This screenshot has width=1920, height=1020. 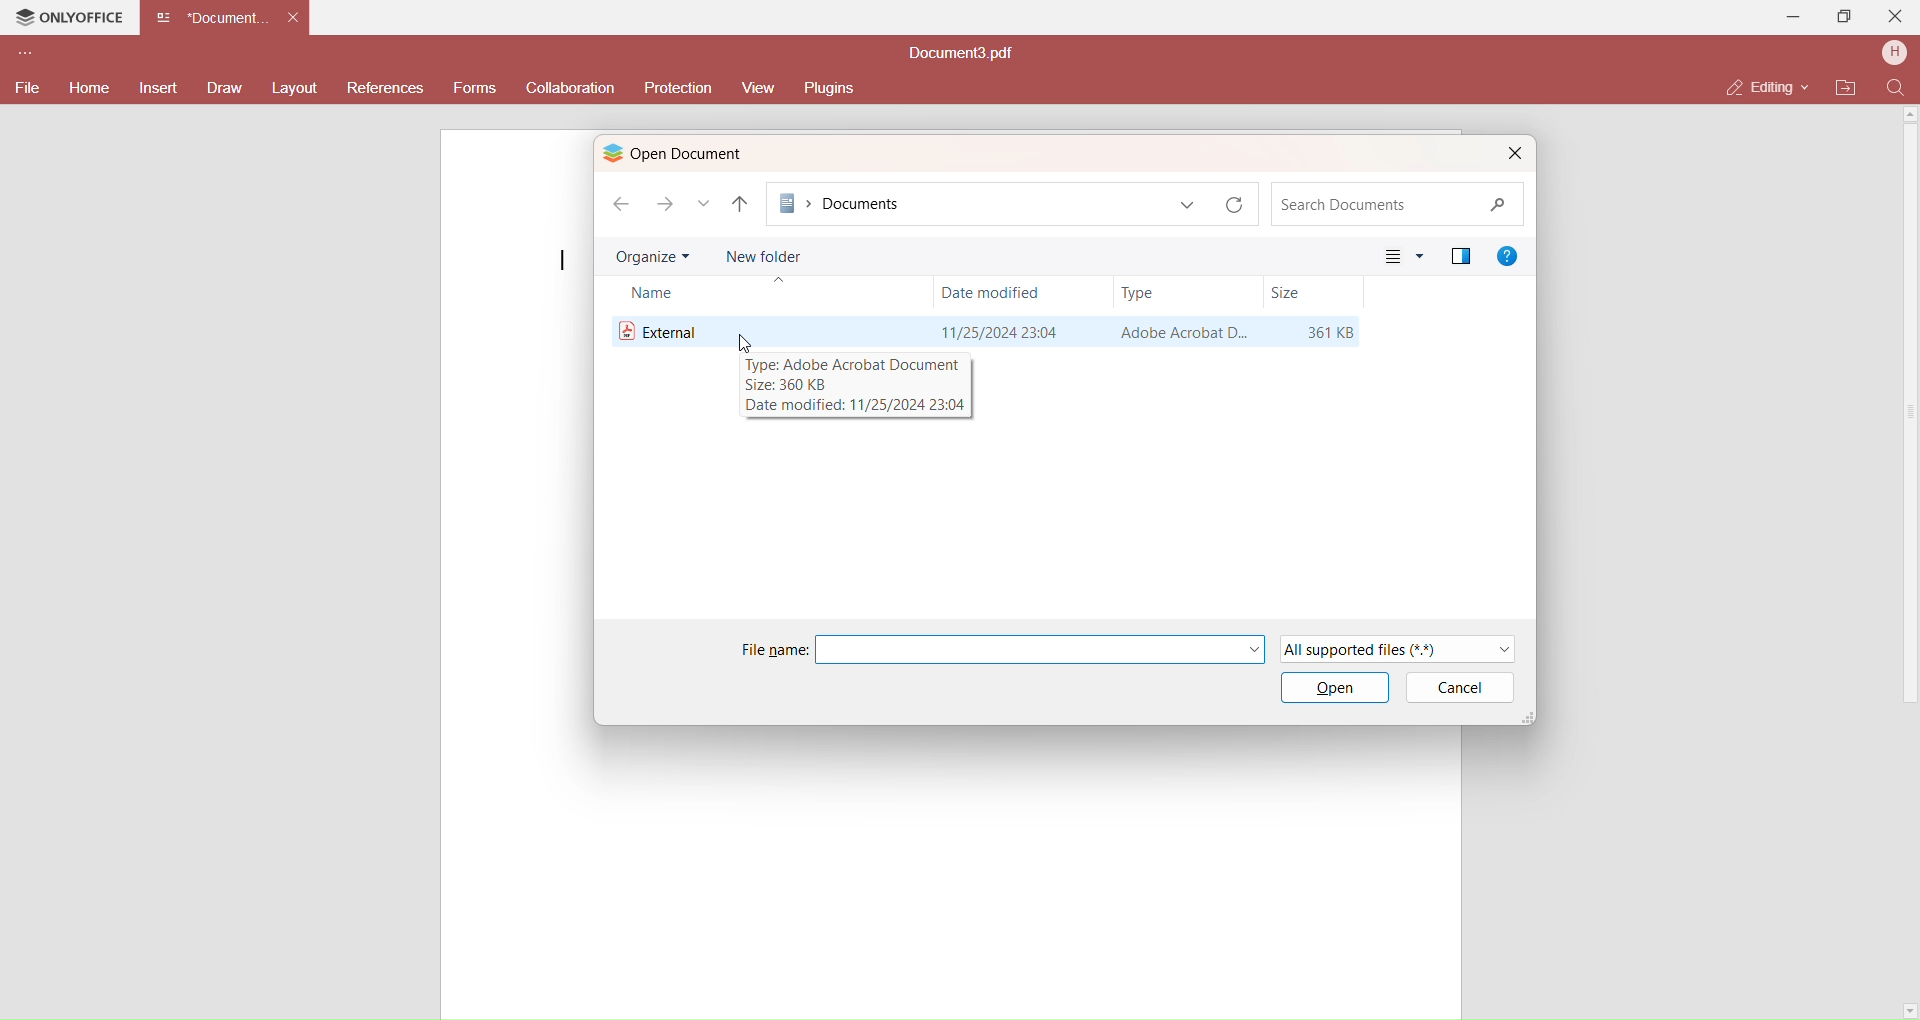 What do you see at coordinates (224, 88) in the screenshot?
I see `Draw` at bounding box center [224, 88].